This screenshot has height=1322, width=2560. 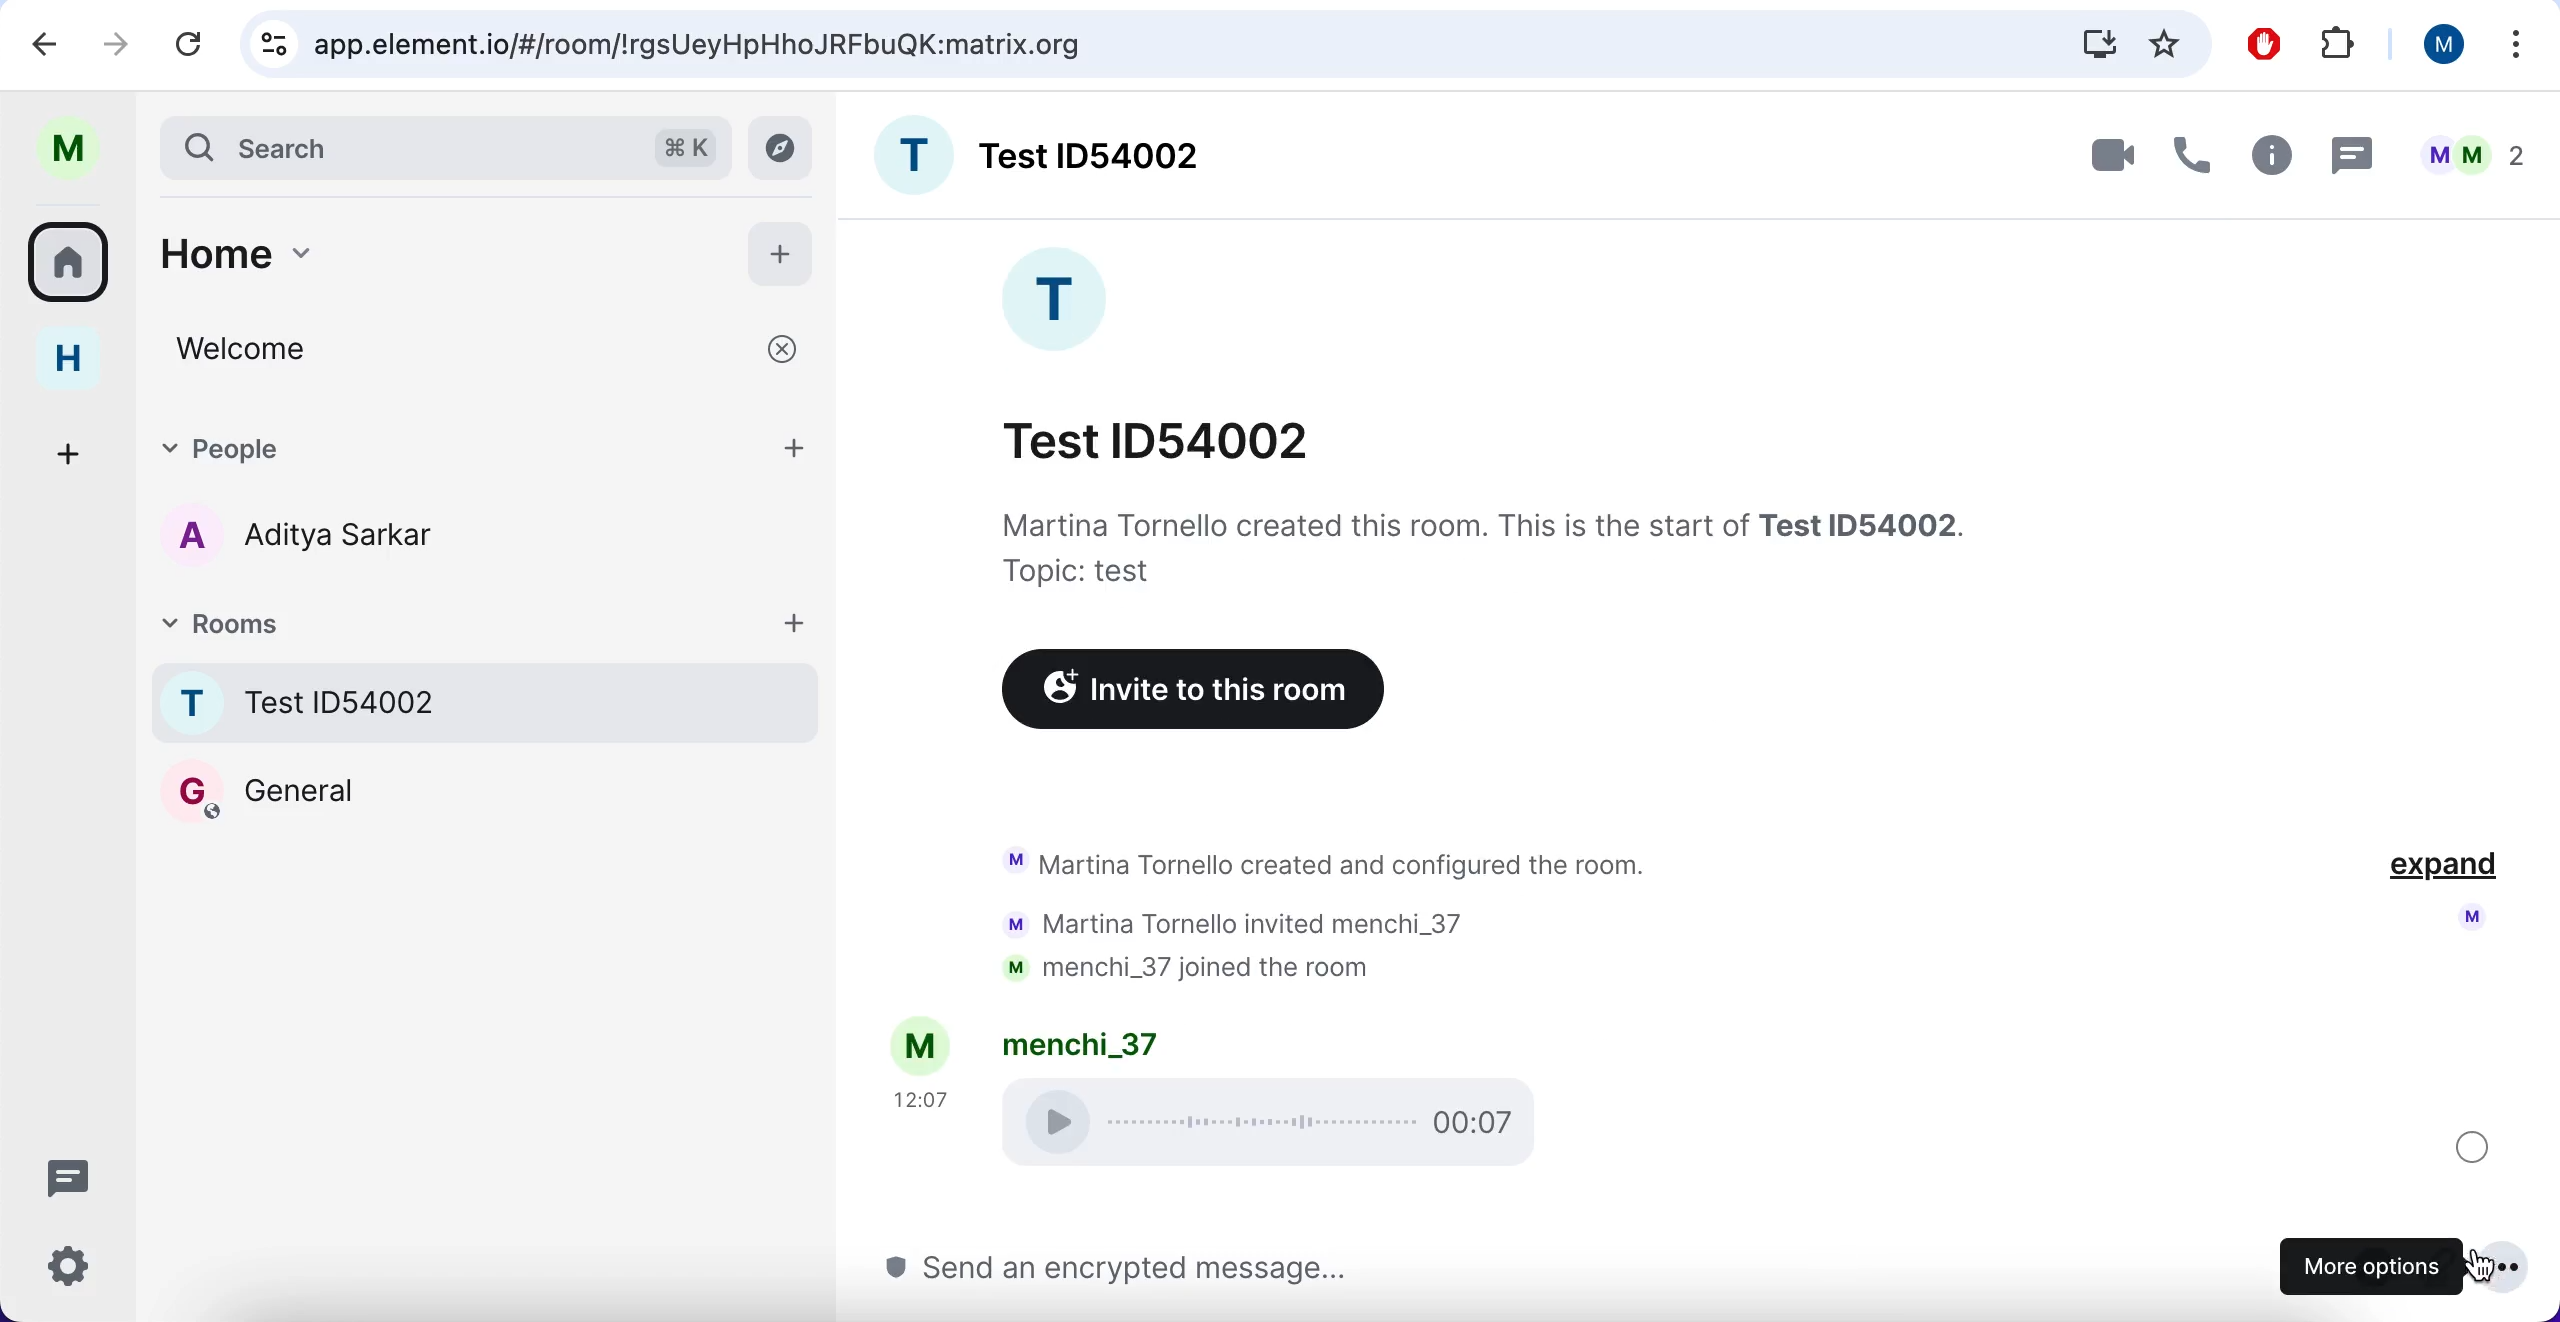 I want to click on user, so click(x=1082, y=1043).